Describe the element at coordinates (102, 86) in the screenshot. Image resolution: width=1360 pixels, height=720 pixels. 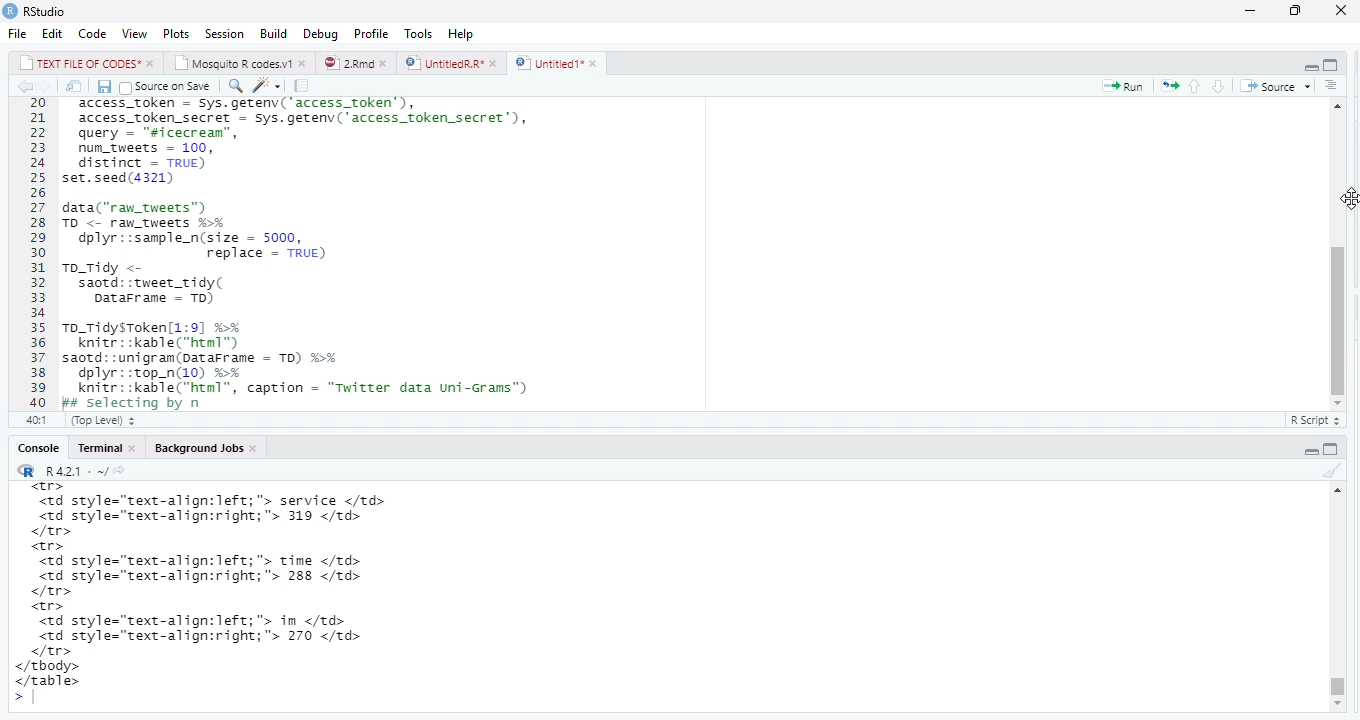
I see `Save document` at that location.